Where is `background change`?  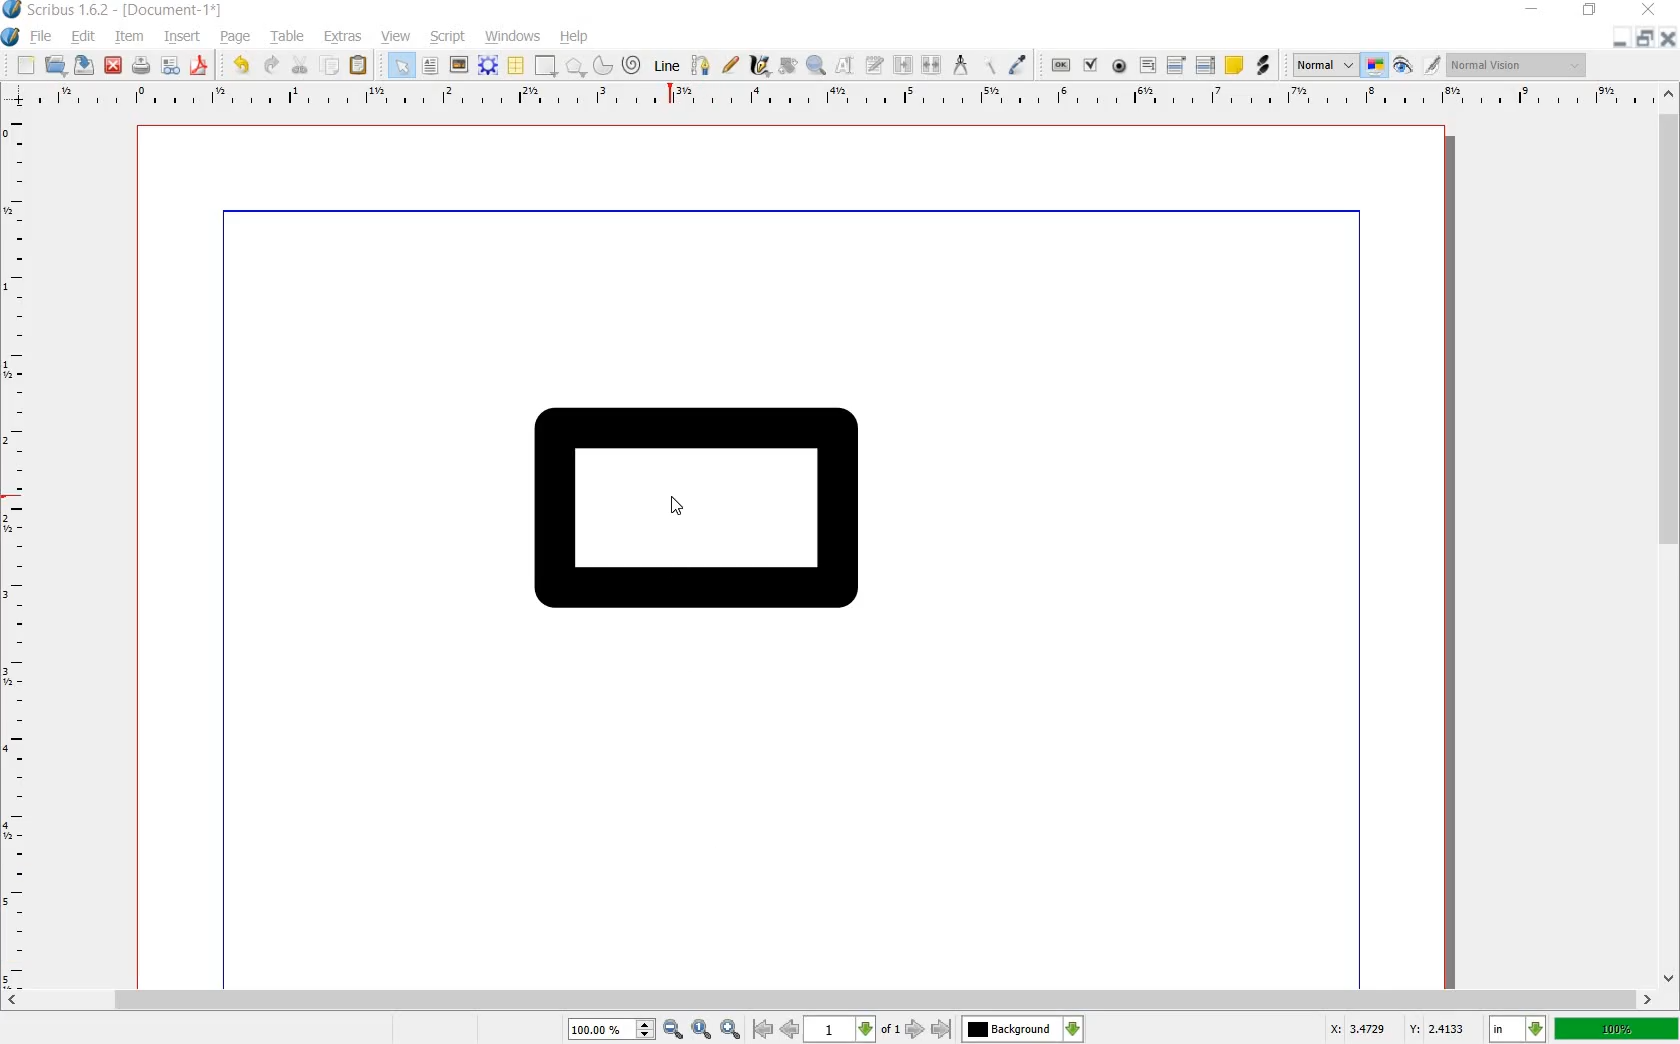 background change is located at coordinates (1022, 1029).